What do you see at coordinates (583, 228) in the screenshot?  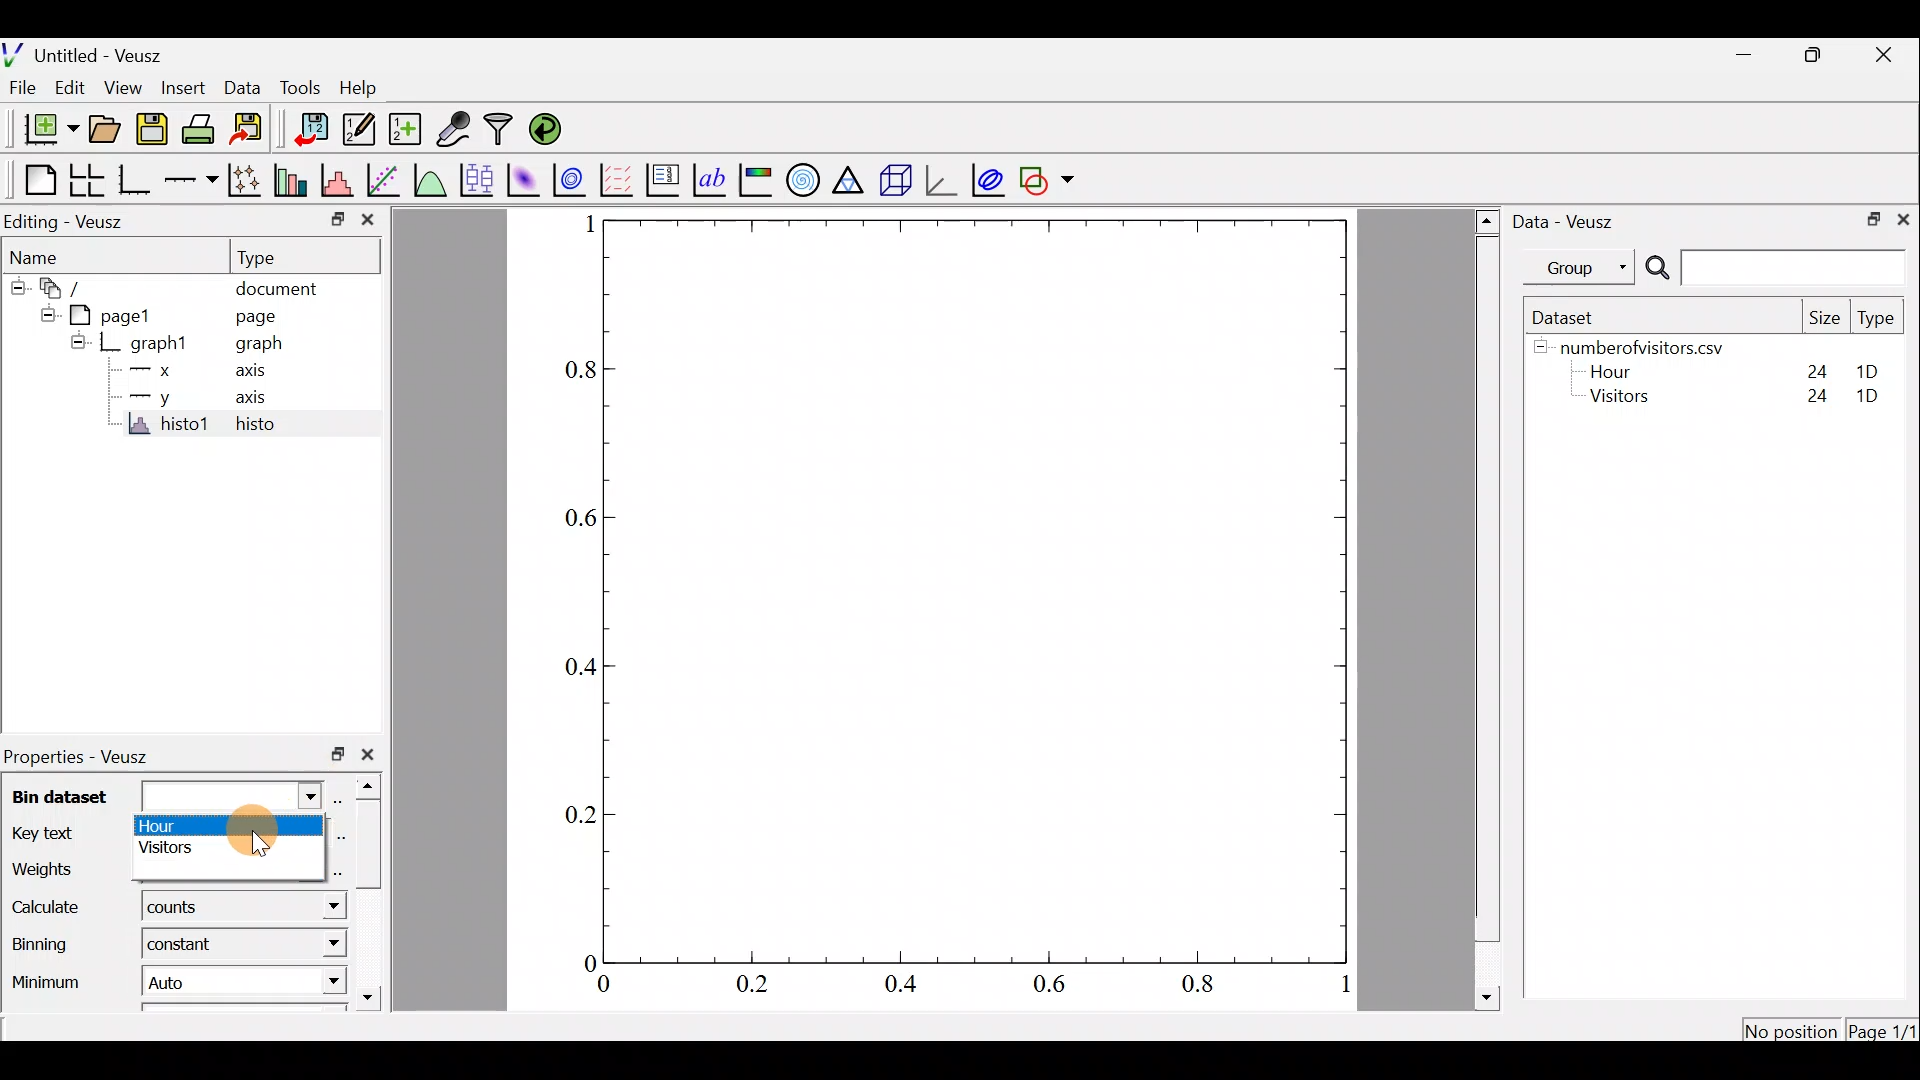 I see `1` at bounding box center [583, 228].